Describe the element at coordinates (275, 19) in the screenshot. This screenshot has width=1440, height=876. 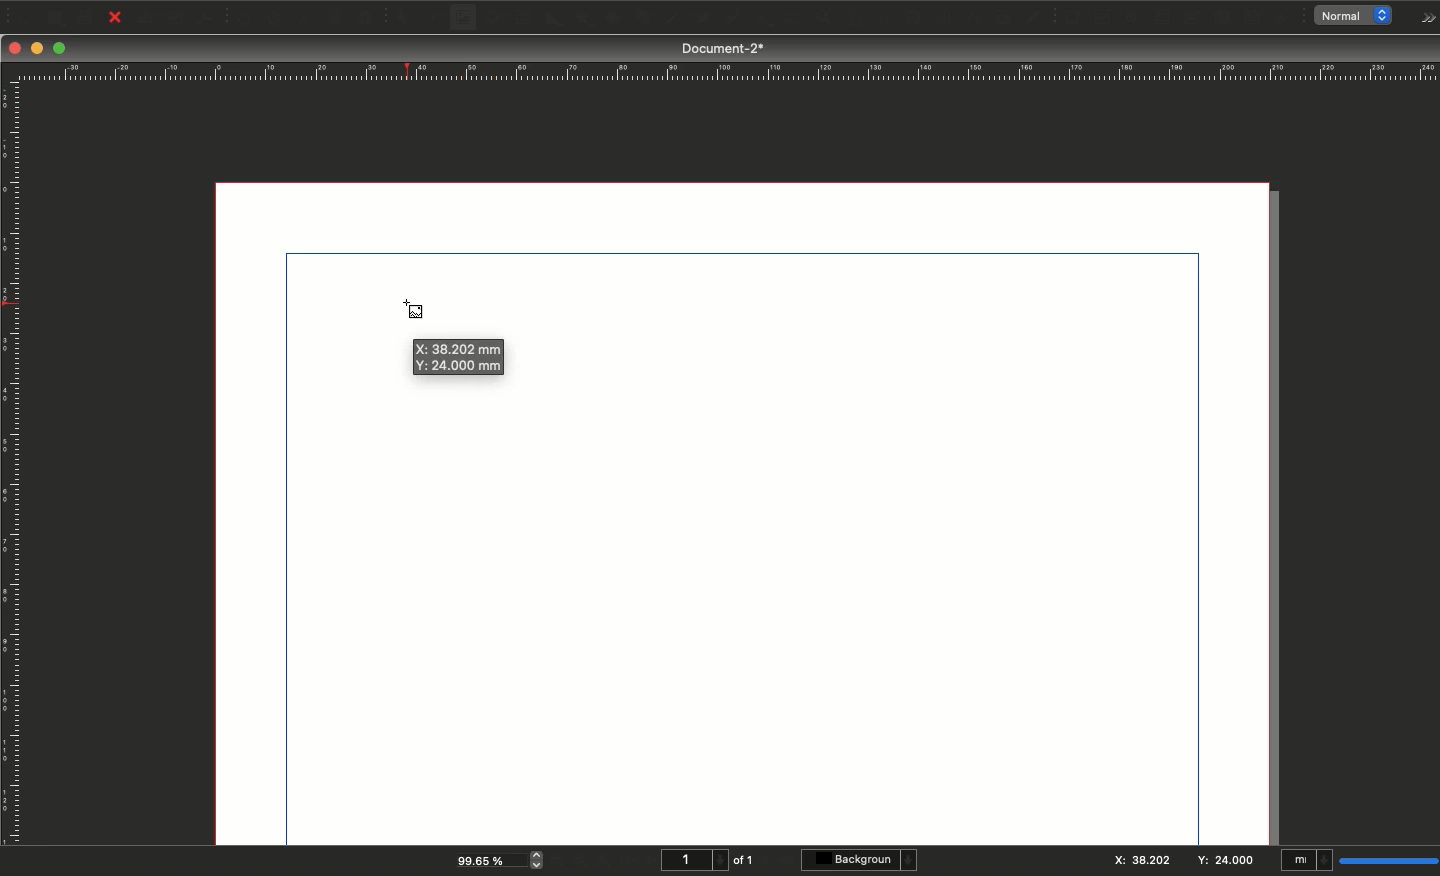
I see `Redo` at that location.